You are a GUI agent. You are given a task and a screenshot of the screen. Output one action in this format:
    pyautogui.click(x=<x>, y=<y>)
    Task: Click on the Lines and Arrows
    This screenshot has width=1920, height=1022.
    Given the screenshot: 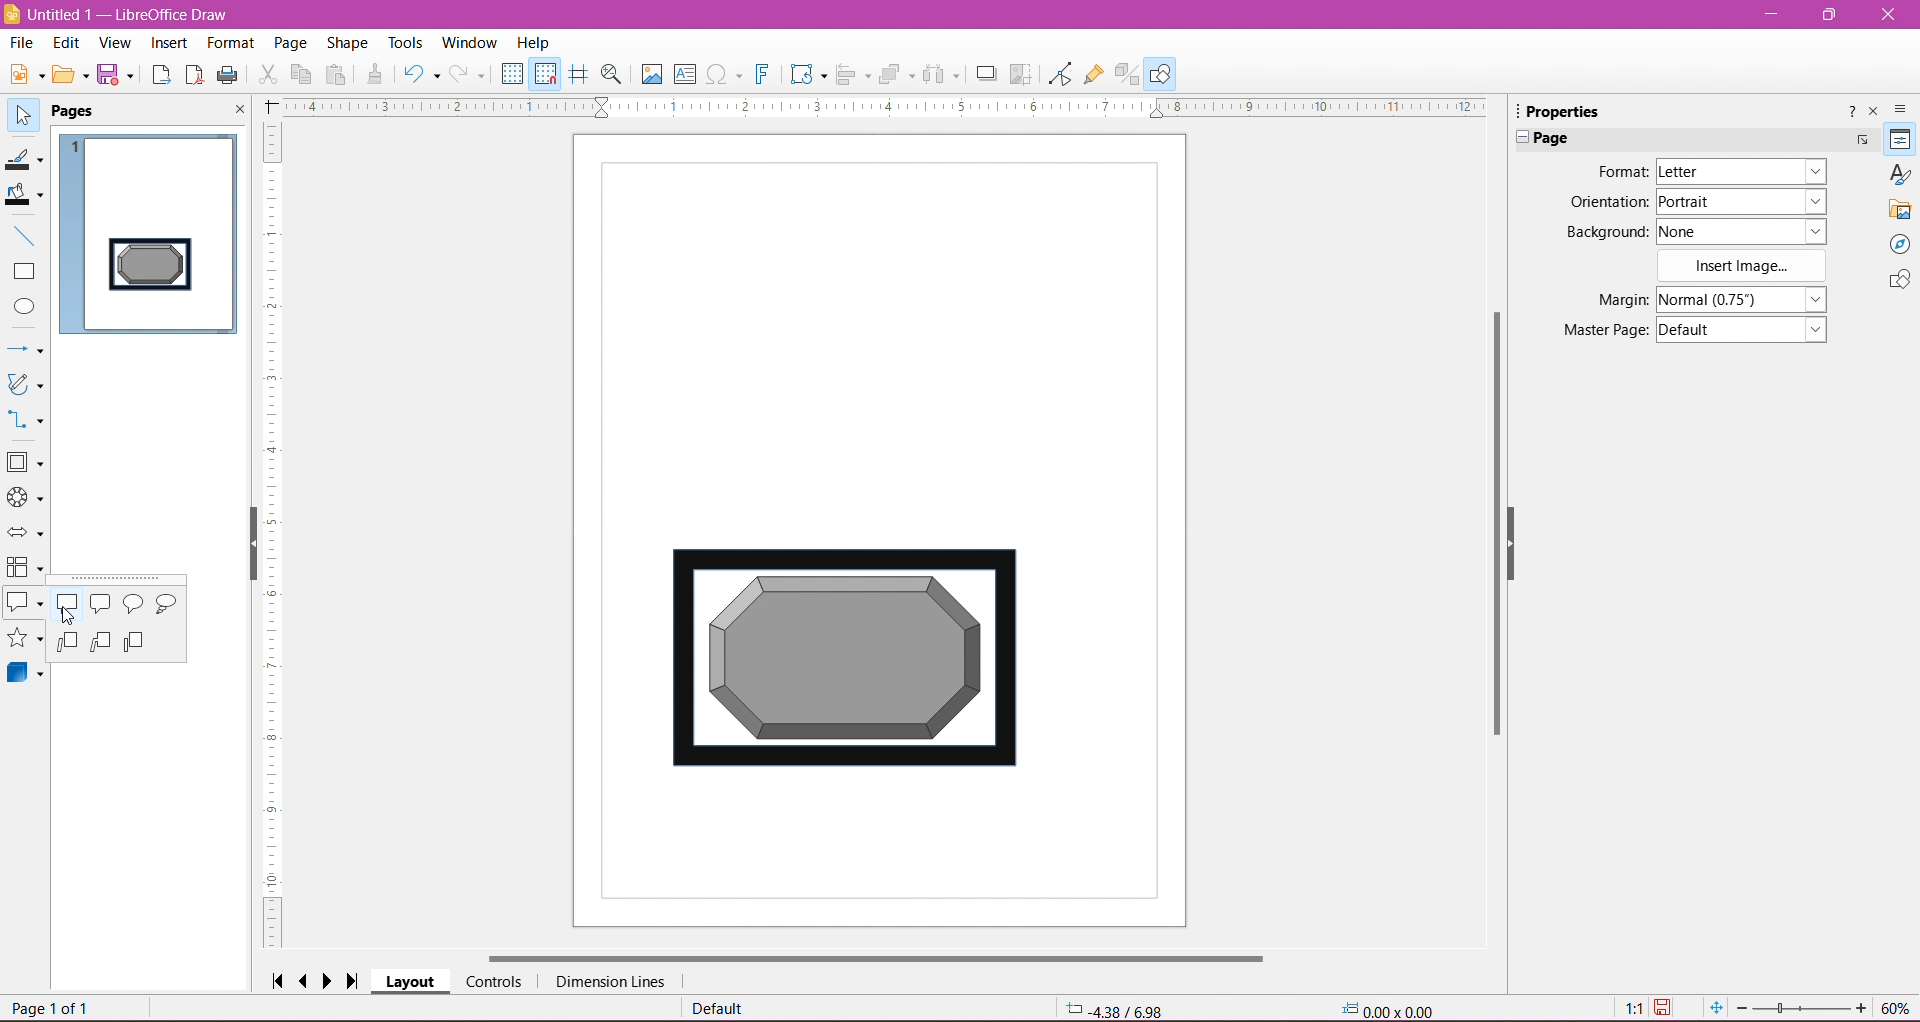 What is the action you would take?
    pyautogui.click(x=26, y=349)
    